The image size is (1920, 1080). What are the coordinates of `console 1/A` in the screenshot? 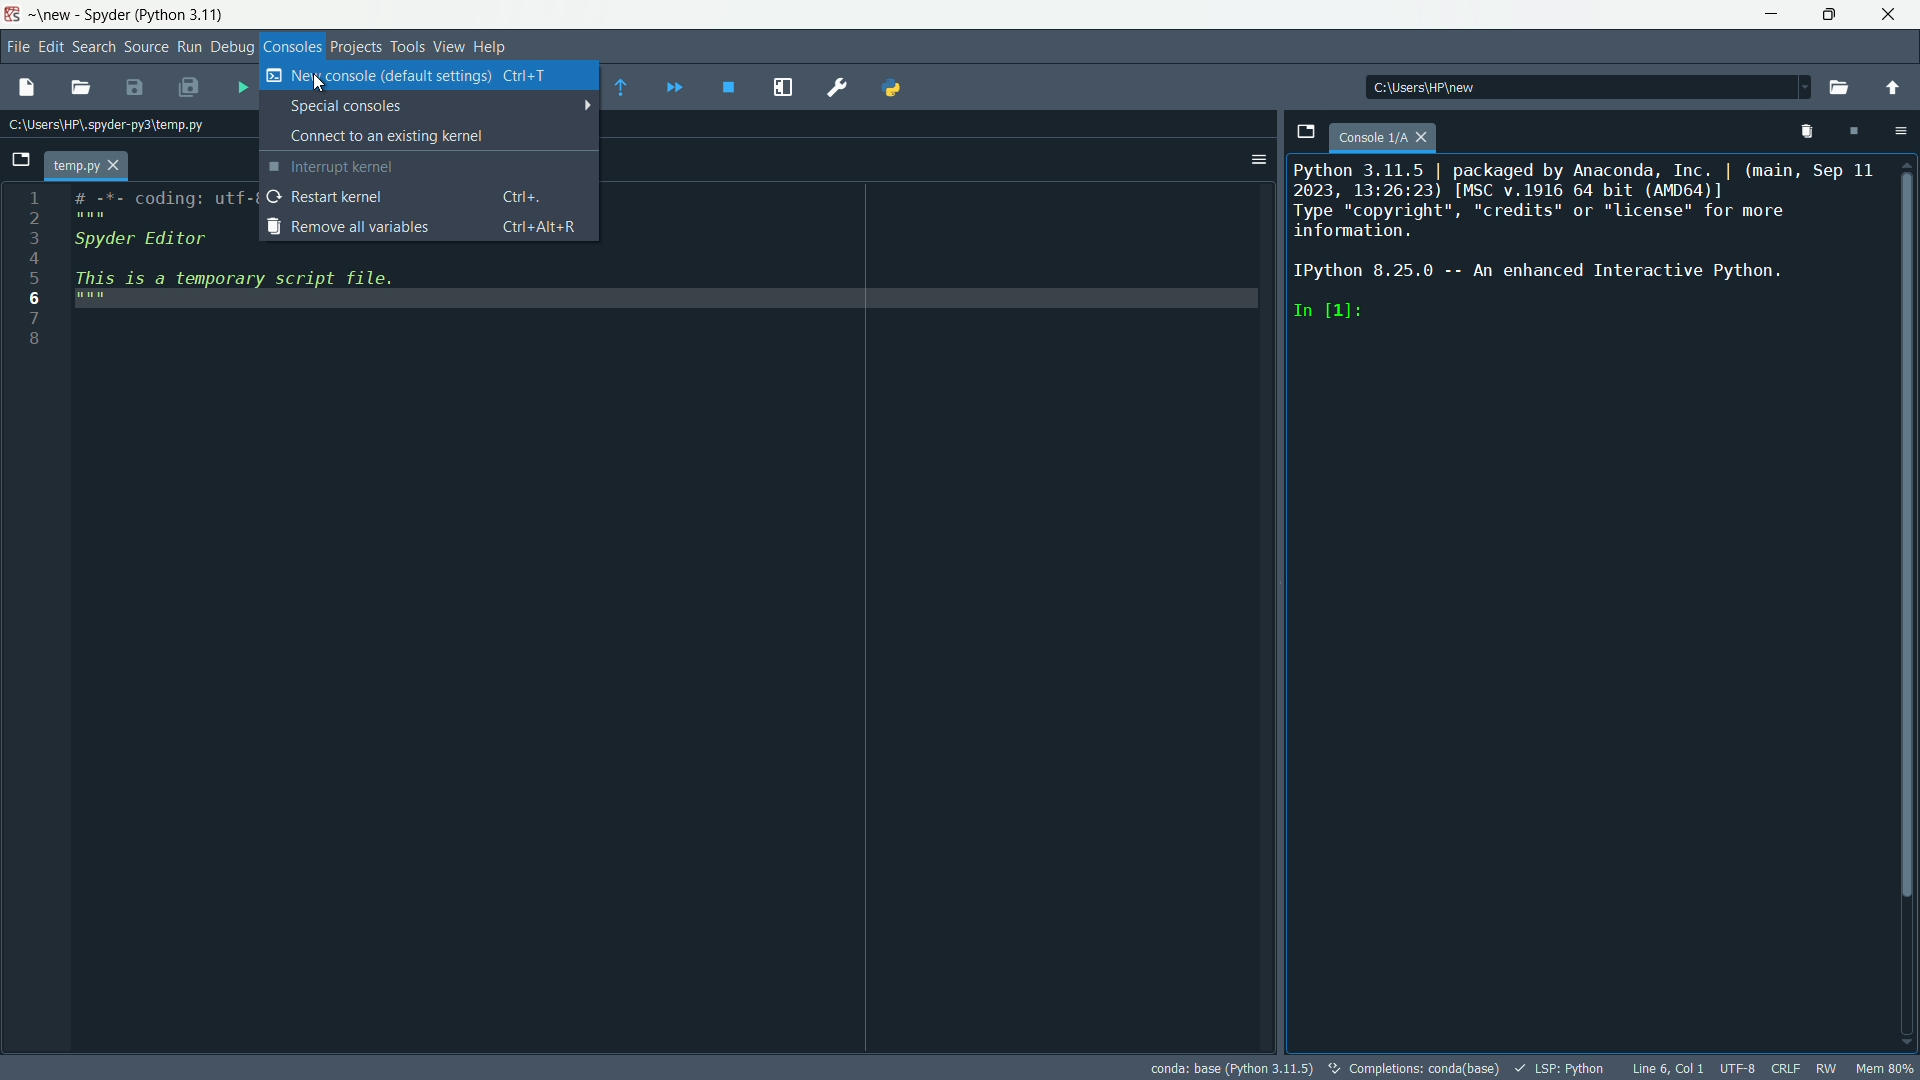 It's located at (1369, 139).